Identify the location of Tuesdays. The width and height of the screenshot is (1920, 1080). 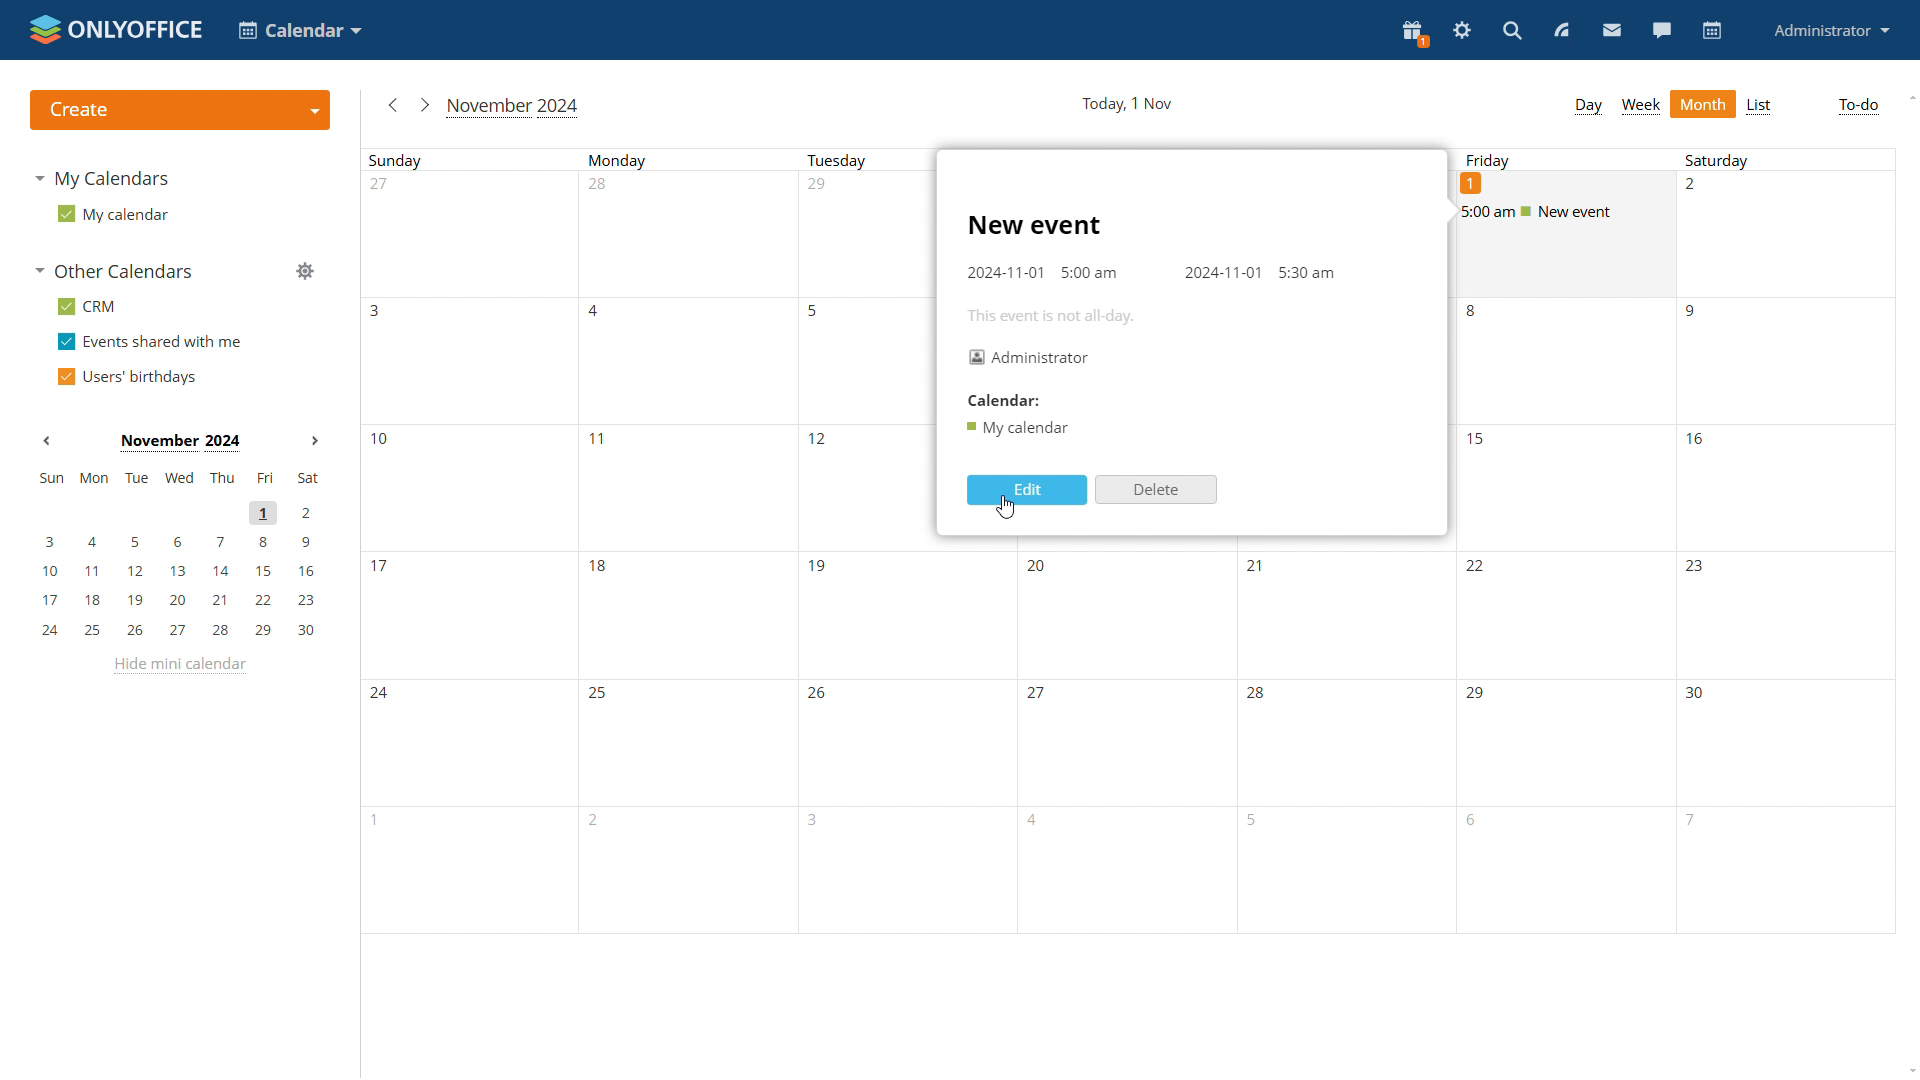
(862, 542).